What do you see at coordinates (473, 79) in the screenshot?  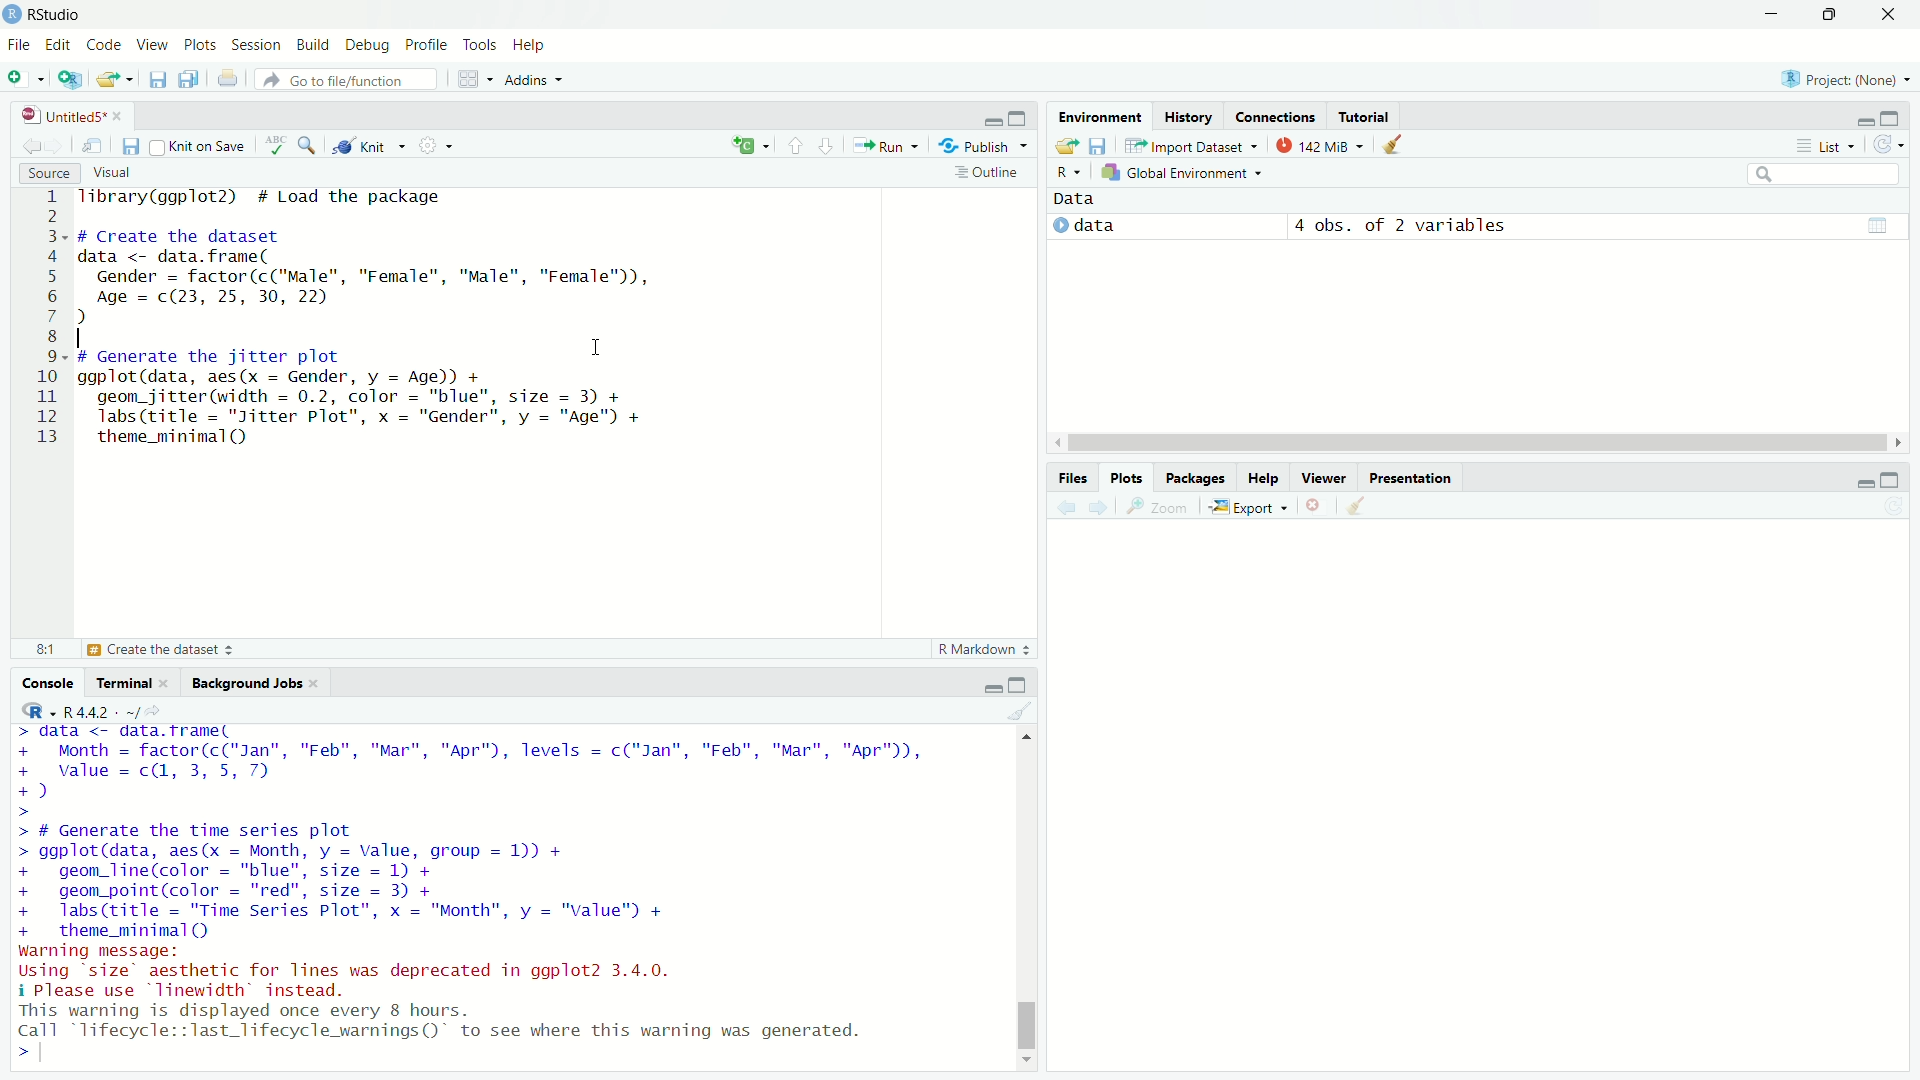 I see `workspace panes` at bounding box center [473, 79].